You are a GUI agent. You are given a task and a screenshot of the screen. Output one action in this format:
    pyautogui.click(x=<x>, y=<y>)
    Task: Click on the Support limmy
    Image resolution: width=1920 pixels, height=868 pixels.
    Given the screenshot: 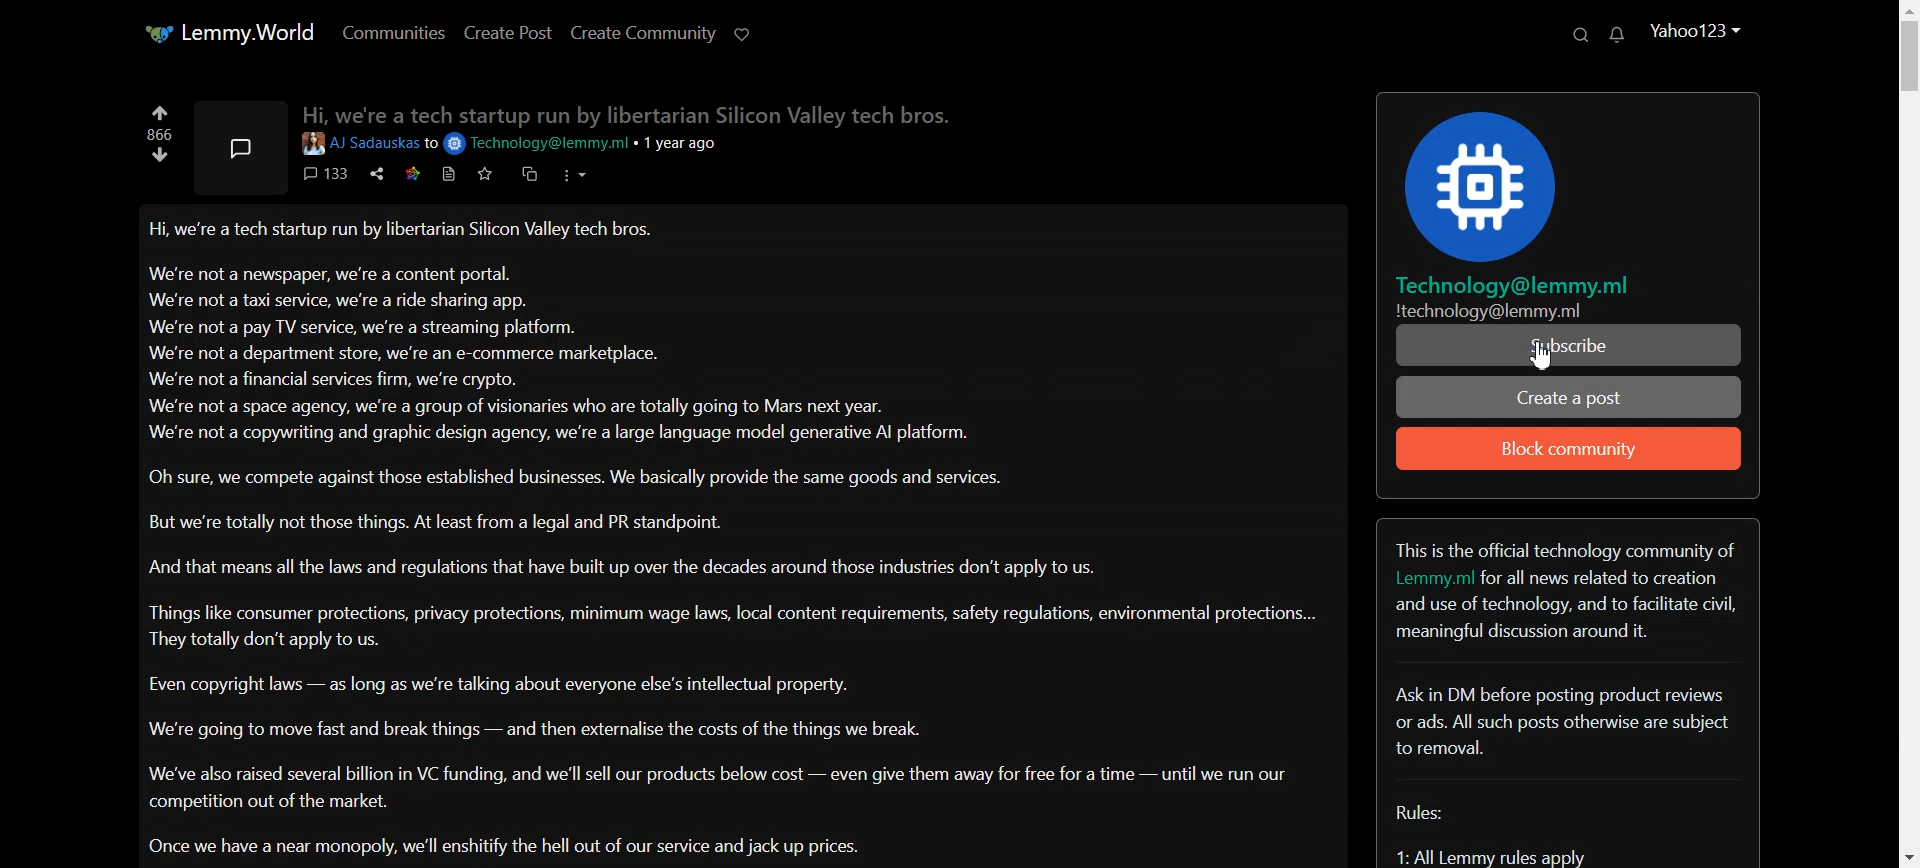 What is the action you would take?
    pyautogui.click(x=743, y=32)
    